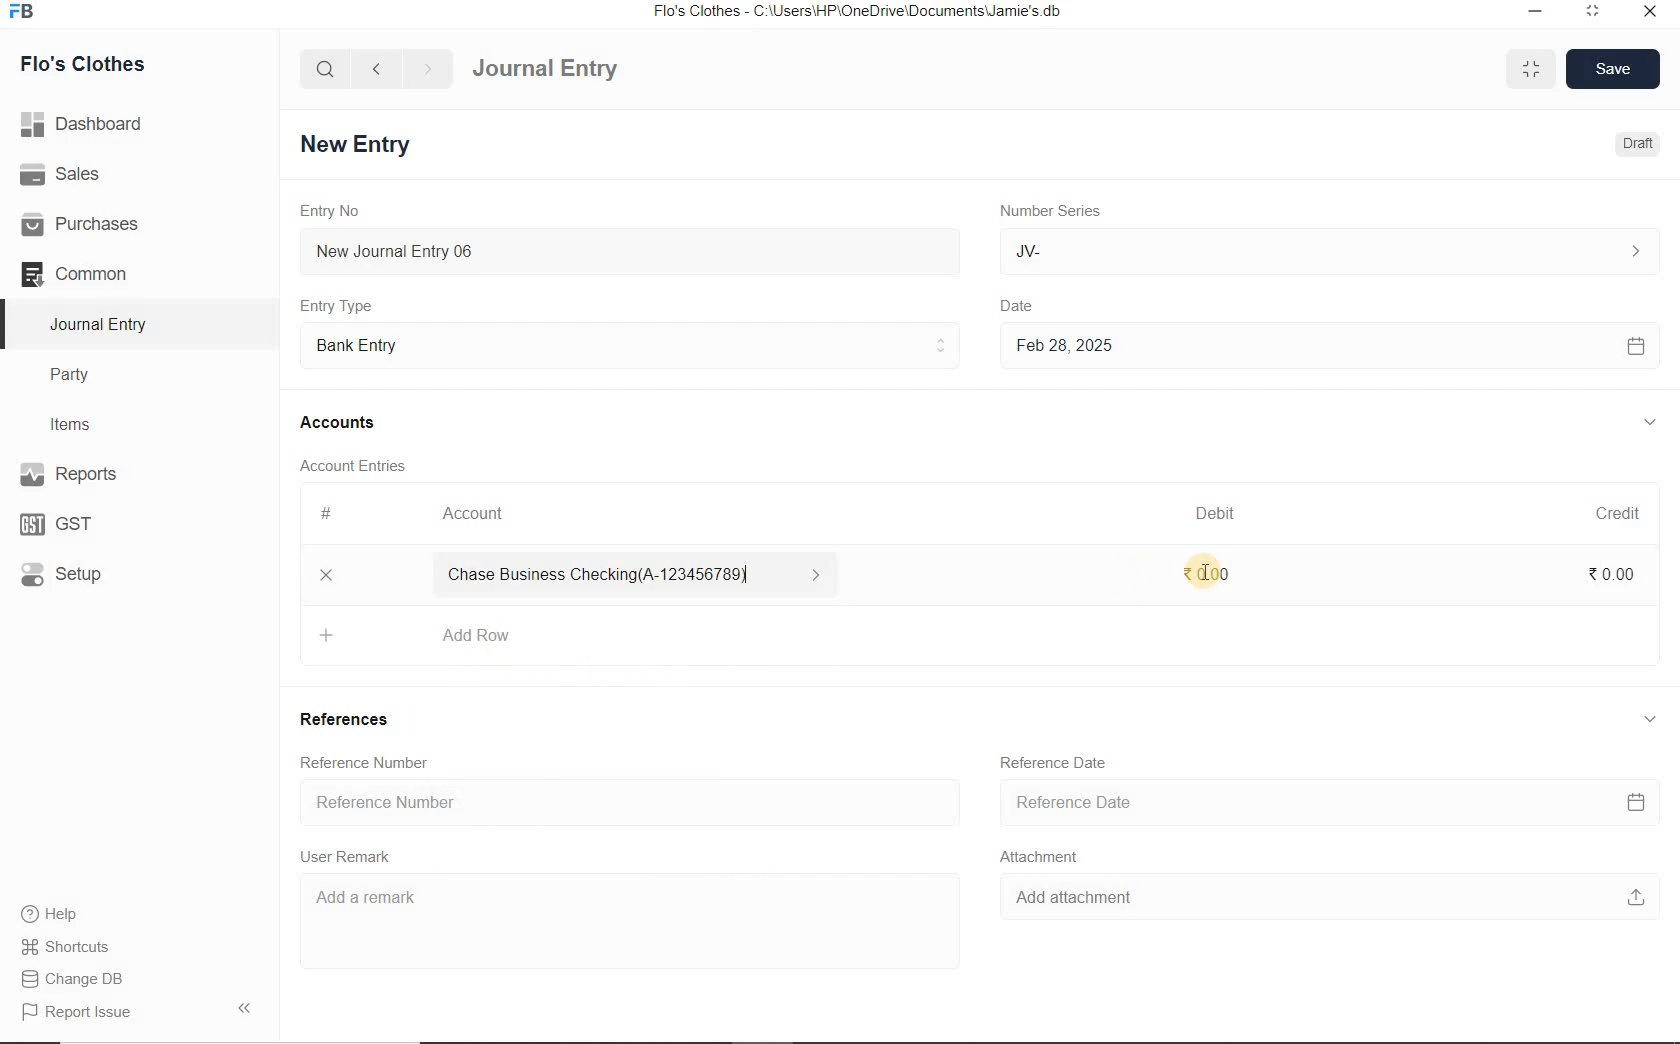  I want to click on ₹ 0.00, so click(1210, 575).